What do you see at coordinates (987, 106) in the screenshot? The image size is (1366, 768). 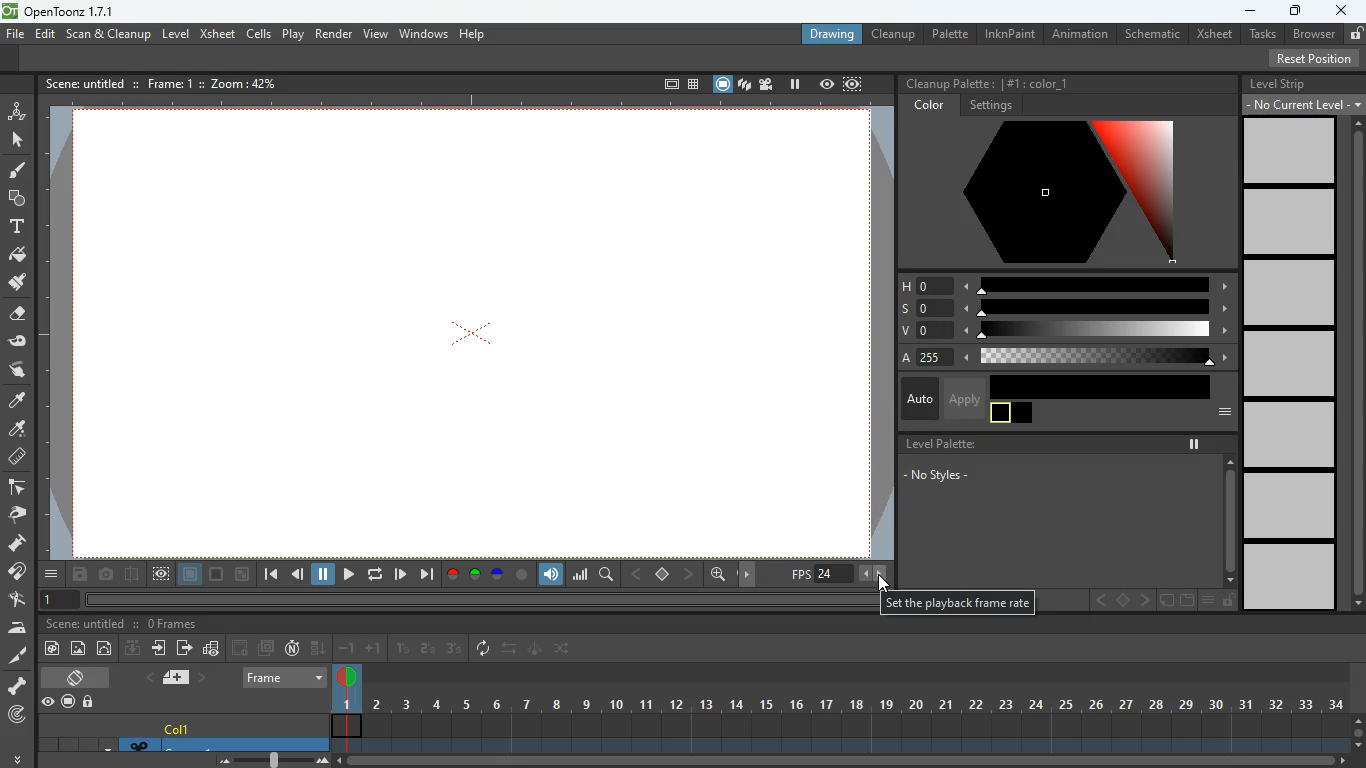 I see `settings` at bounding box center [987, 106].